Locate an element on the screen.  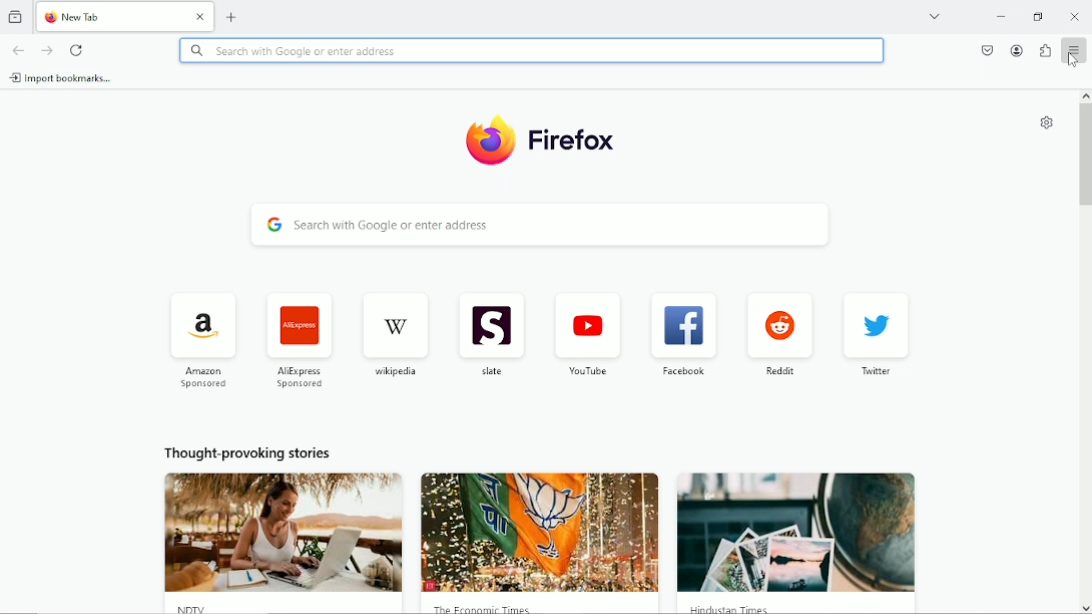
search with Google or enter address is located at coordinates (530, 51).